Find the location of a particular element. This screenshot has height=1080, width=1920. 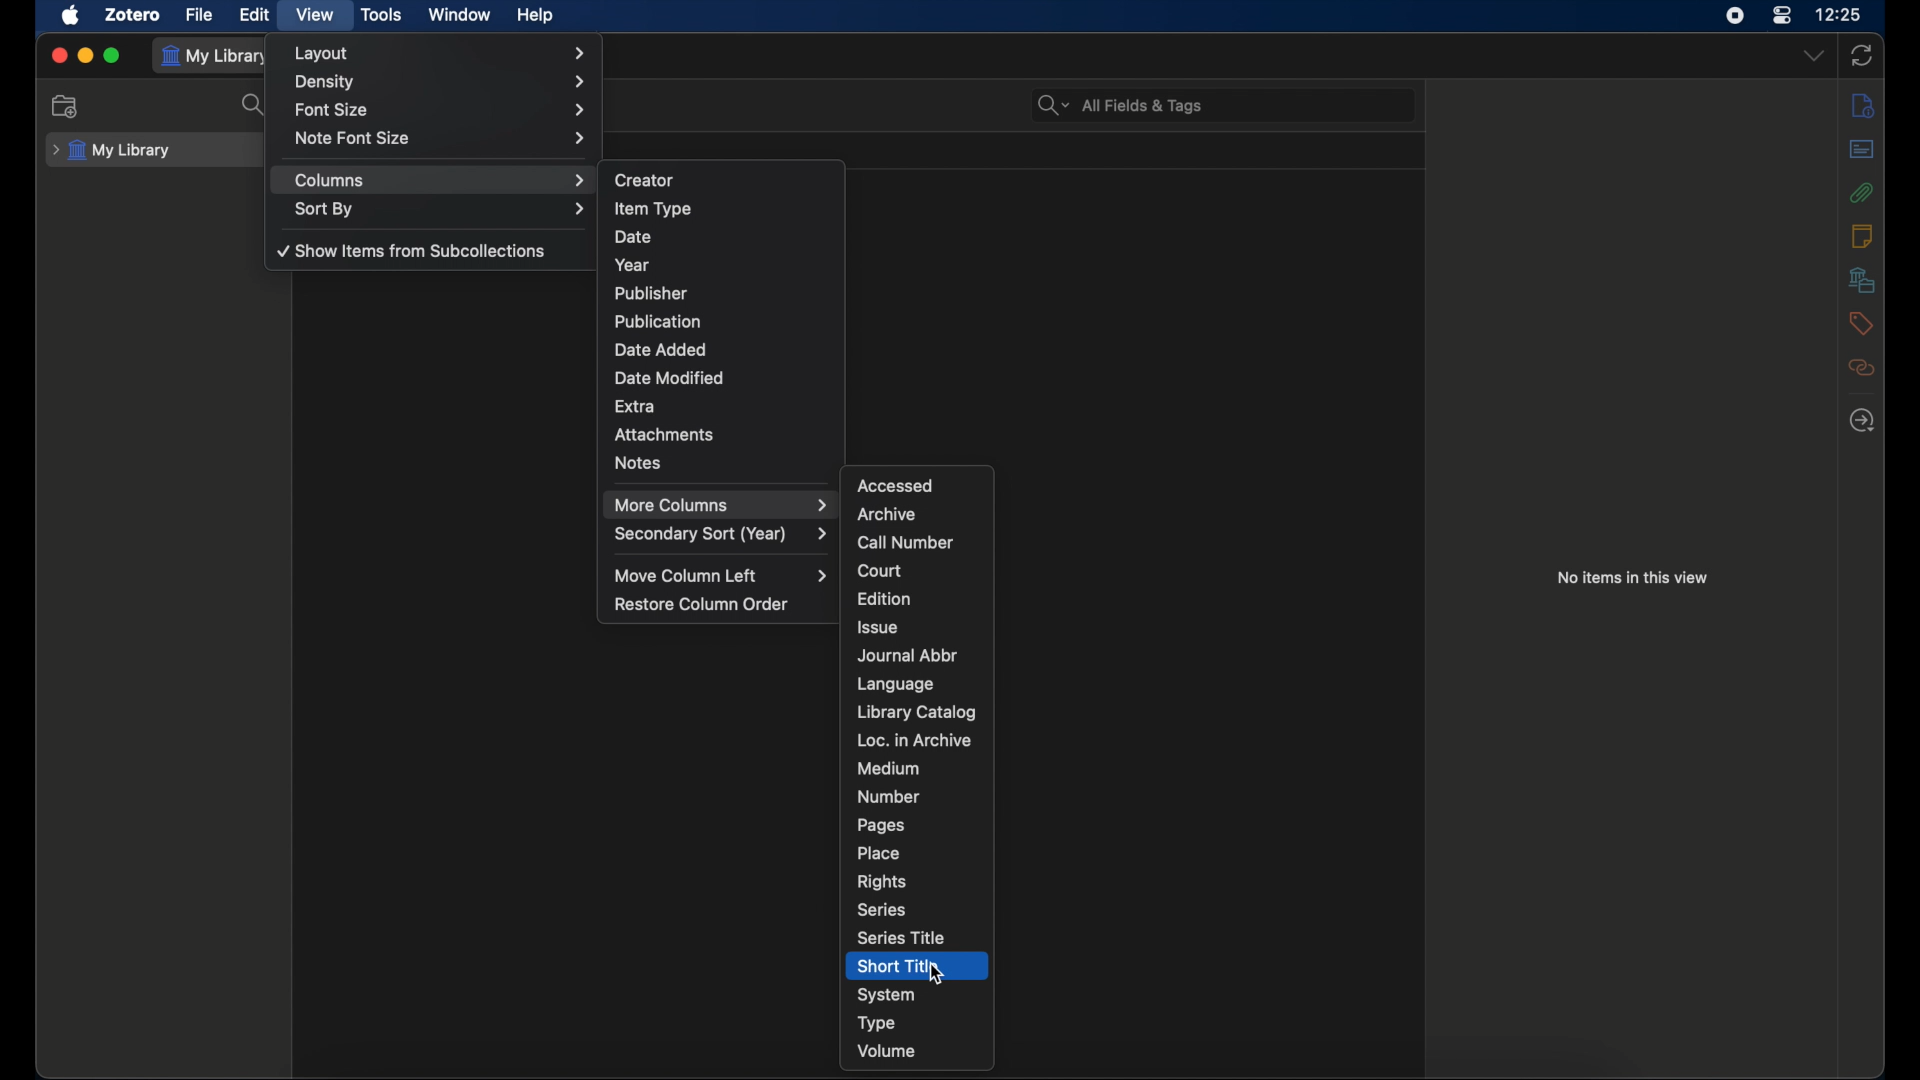

restore column order is located at coordinates (702, 603).